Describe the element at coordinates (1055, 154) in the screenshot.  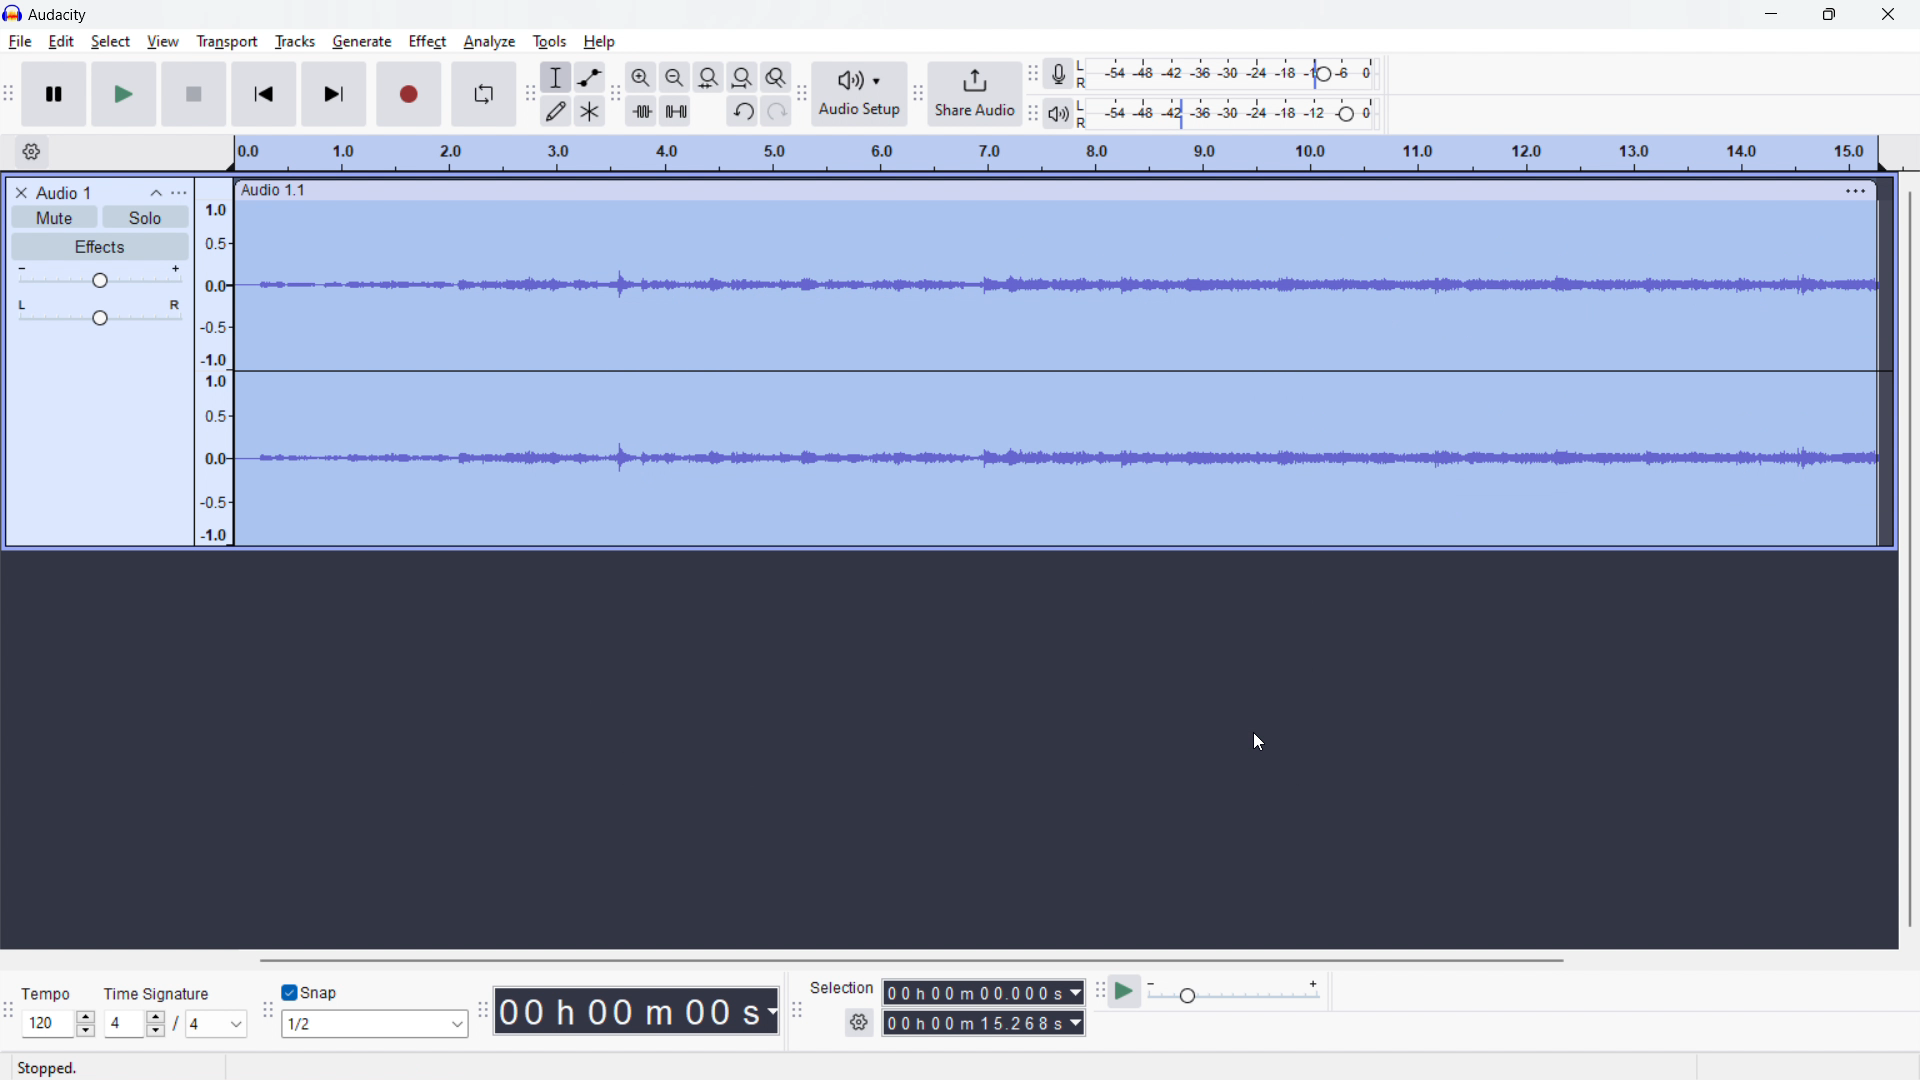
I see `timeline` at that location.